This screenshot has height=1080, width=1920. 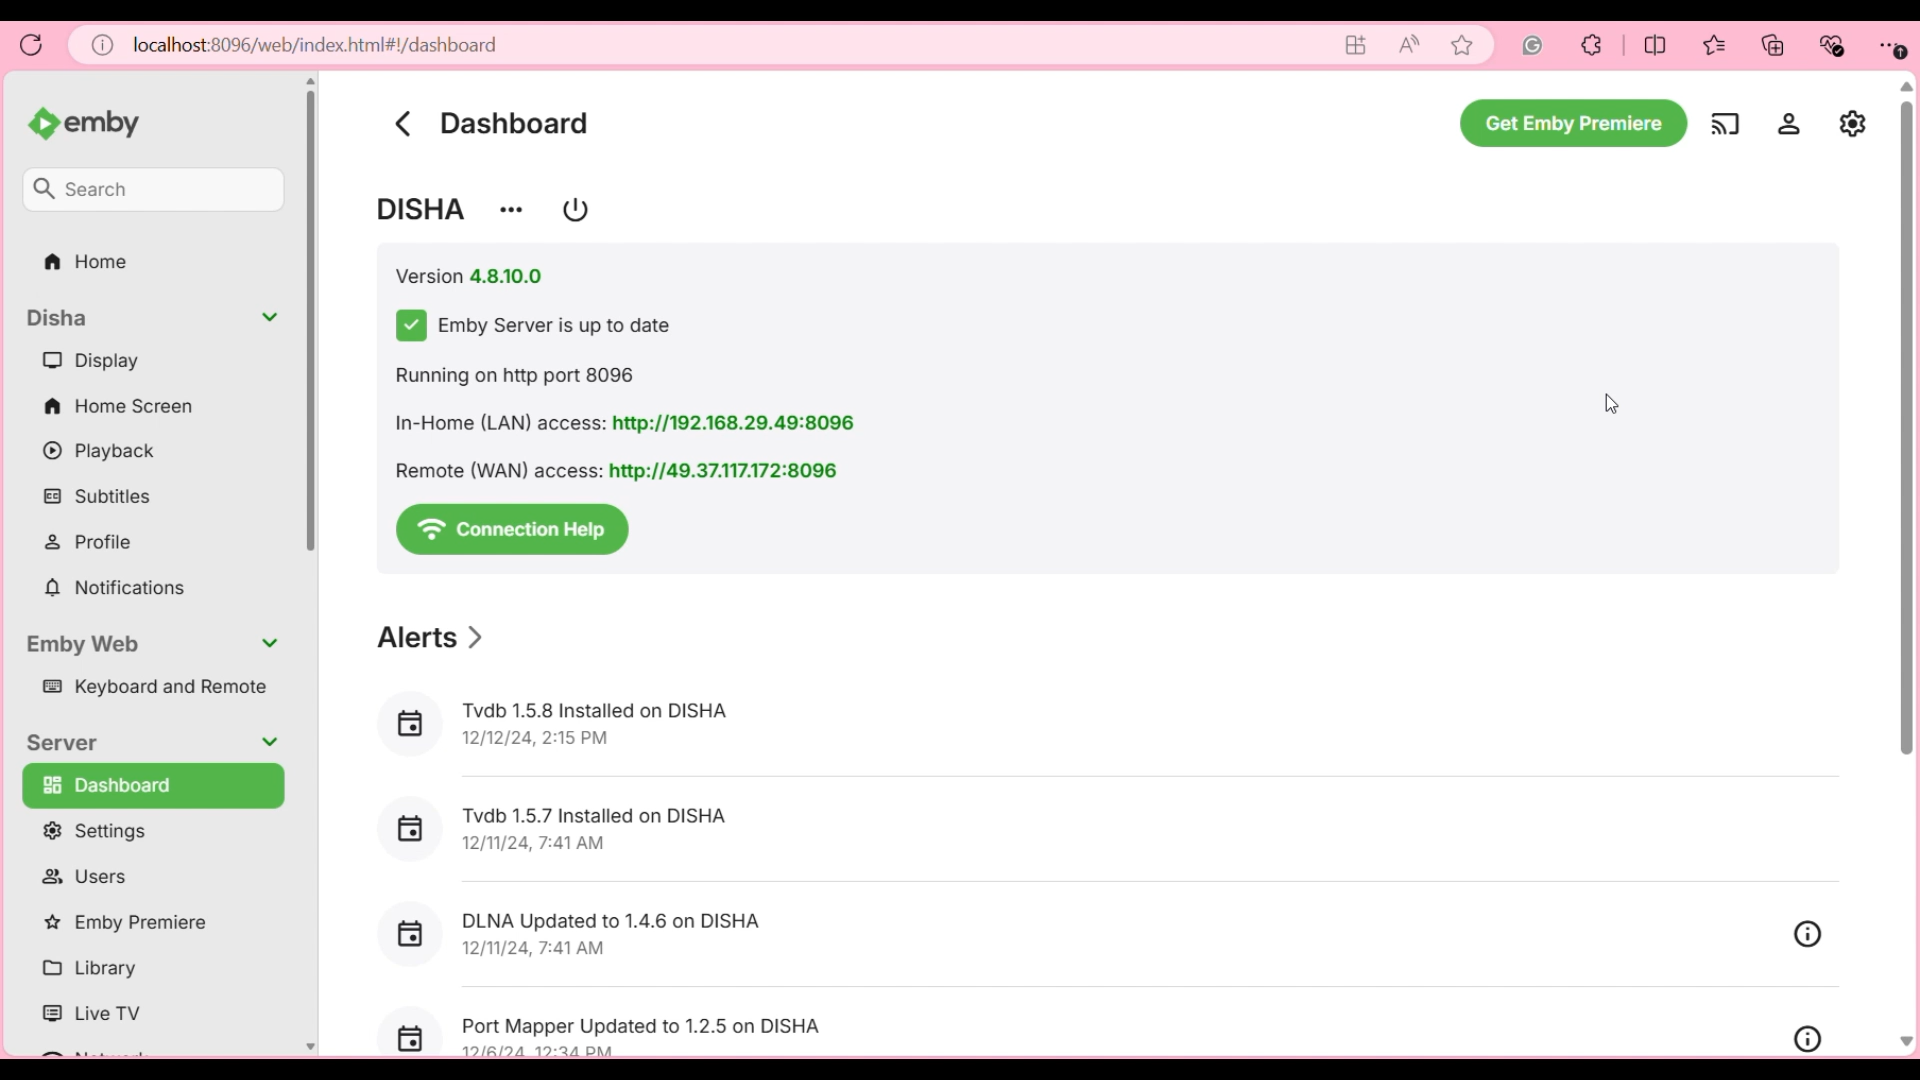 I want to click on Home, current selection highlighted, so click(x=152, y=263).